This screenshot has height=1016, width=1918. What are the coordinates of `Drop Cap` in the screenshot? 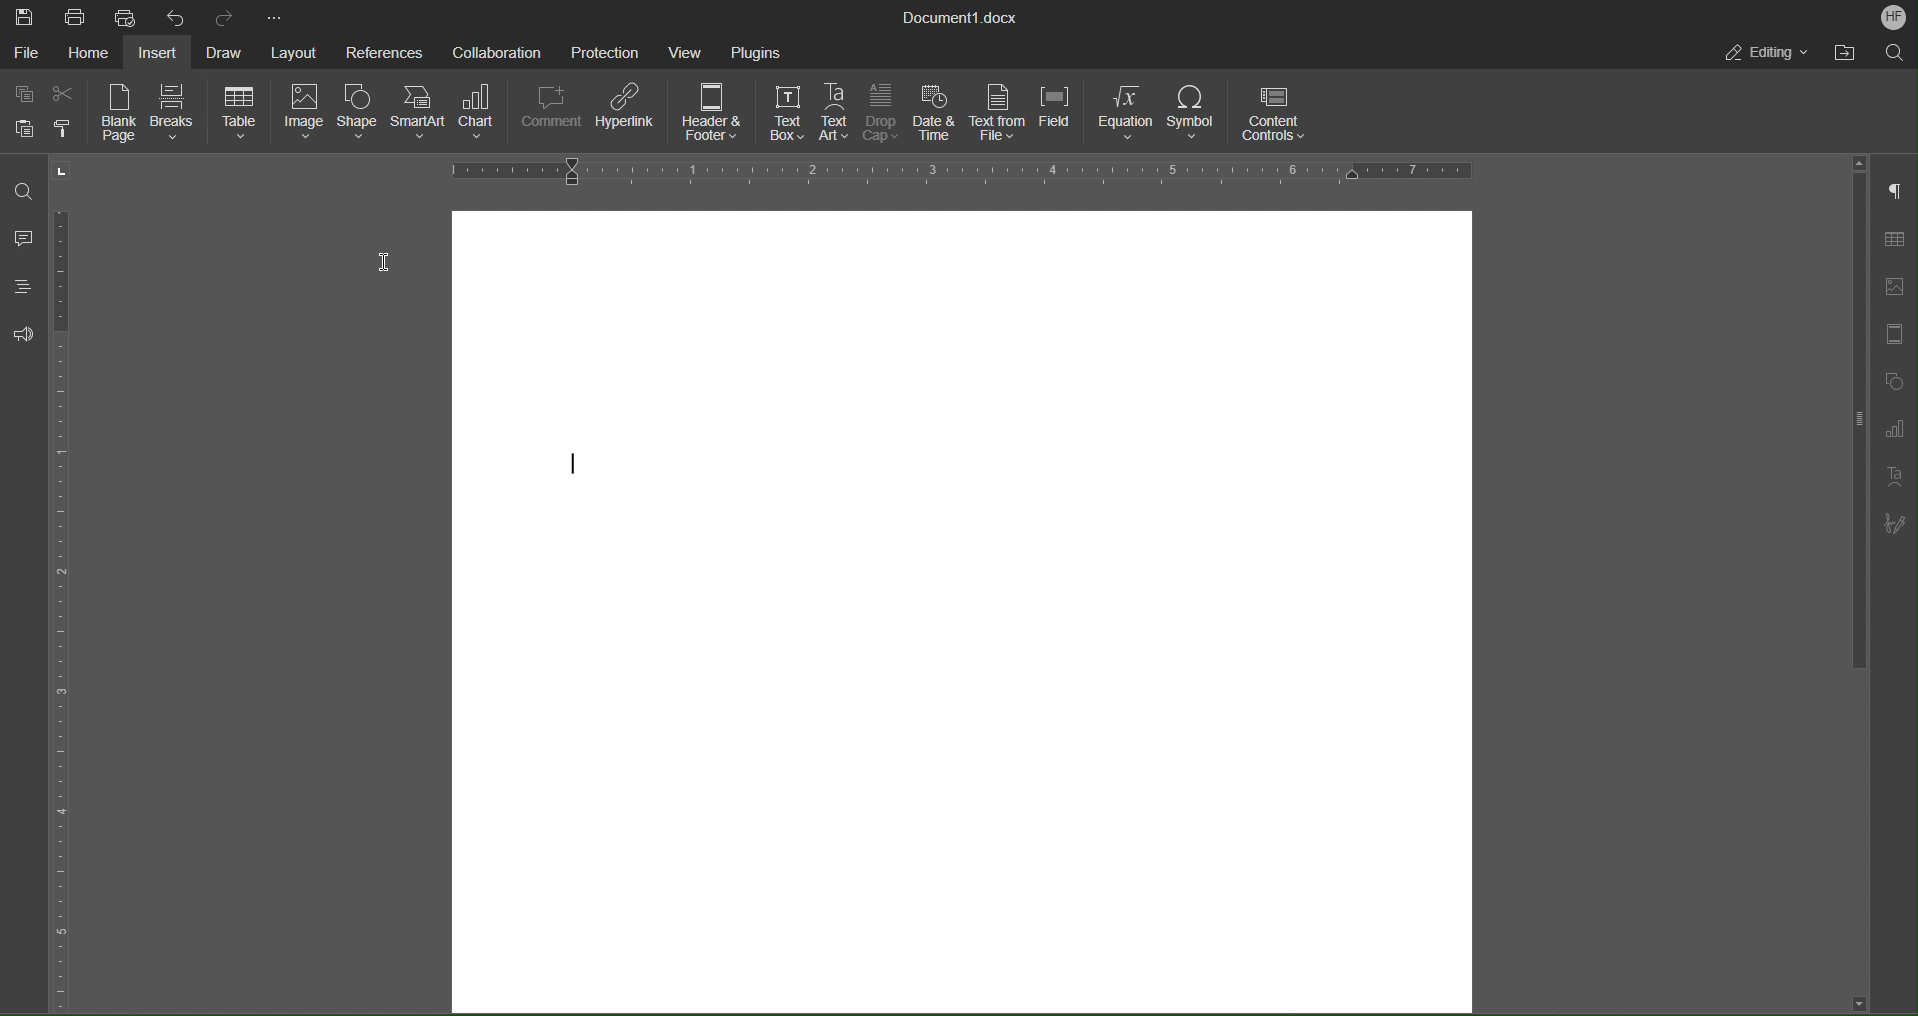 It's located at (882, 114).